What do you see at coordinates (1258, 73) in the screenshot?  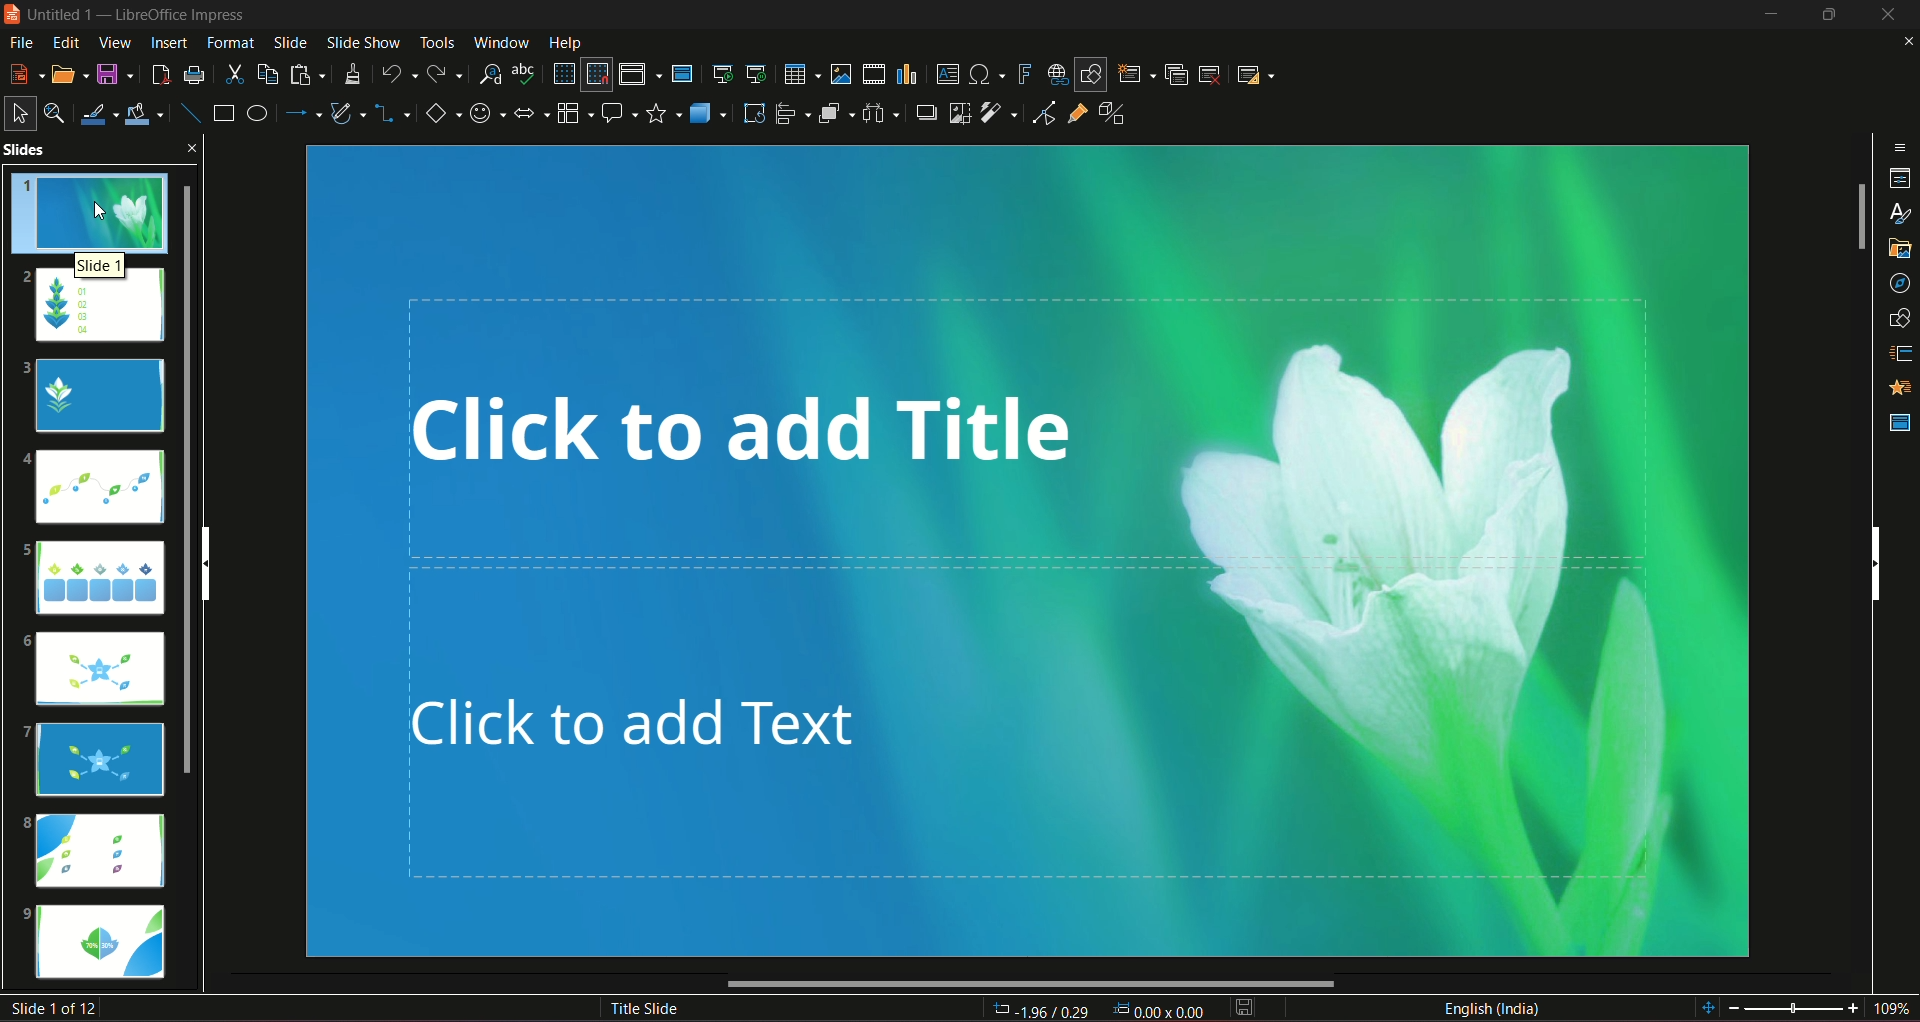 I see `slide layout` at bounding box center [1258, 73].